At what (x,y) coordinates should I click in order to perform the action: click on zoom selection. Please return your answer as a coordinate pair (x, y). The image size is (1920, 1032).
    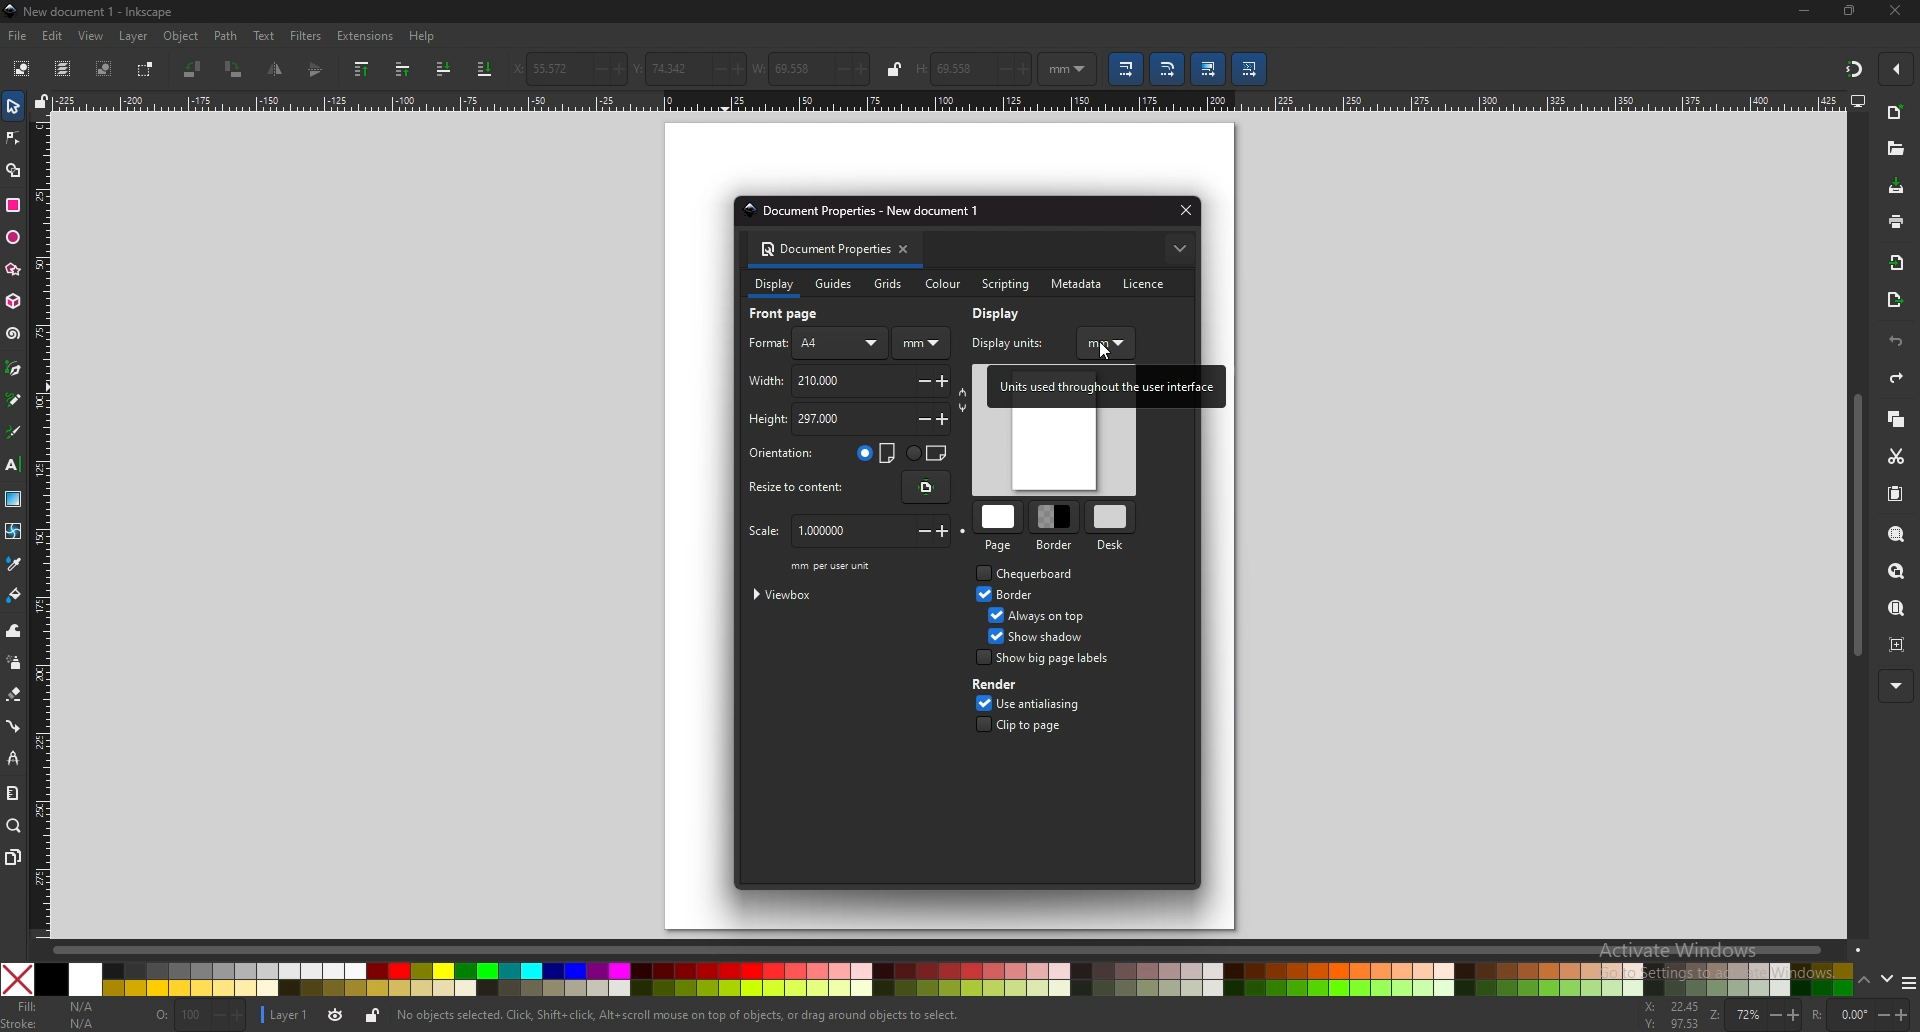
    Looking at the image, I should click on (1896, 534).